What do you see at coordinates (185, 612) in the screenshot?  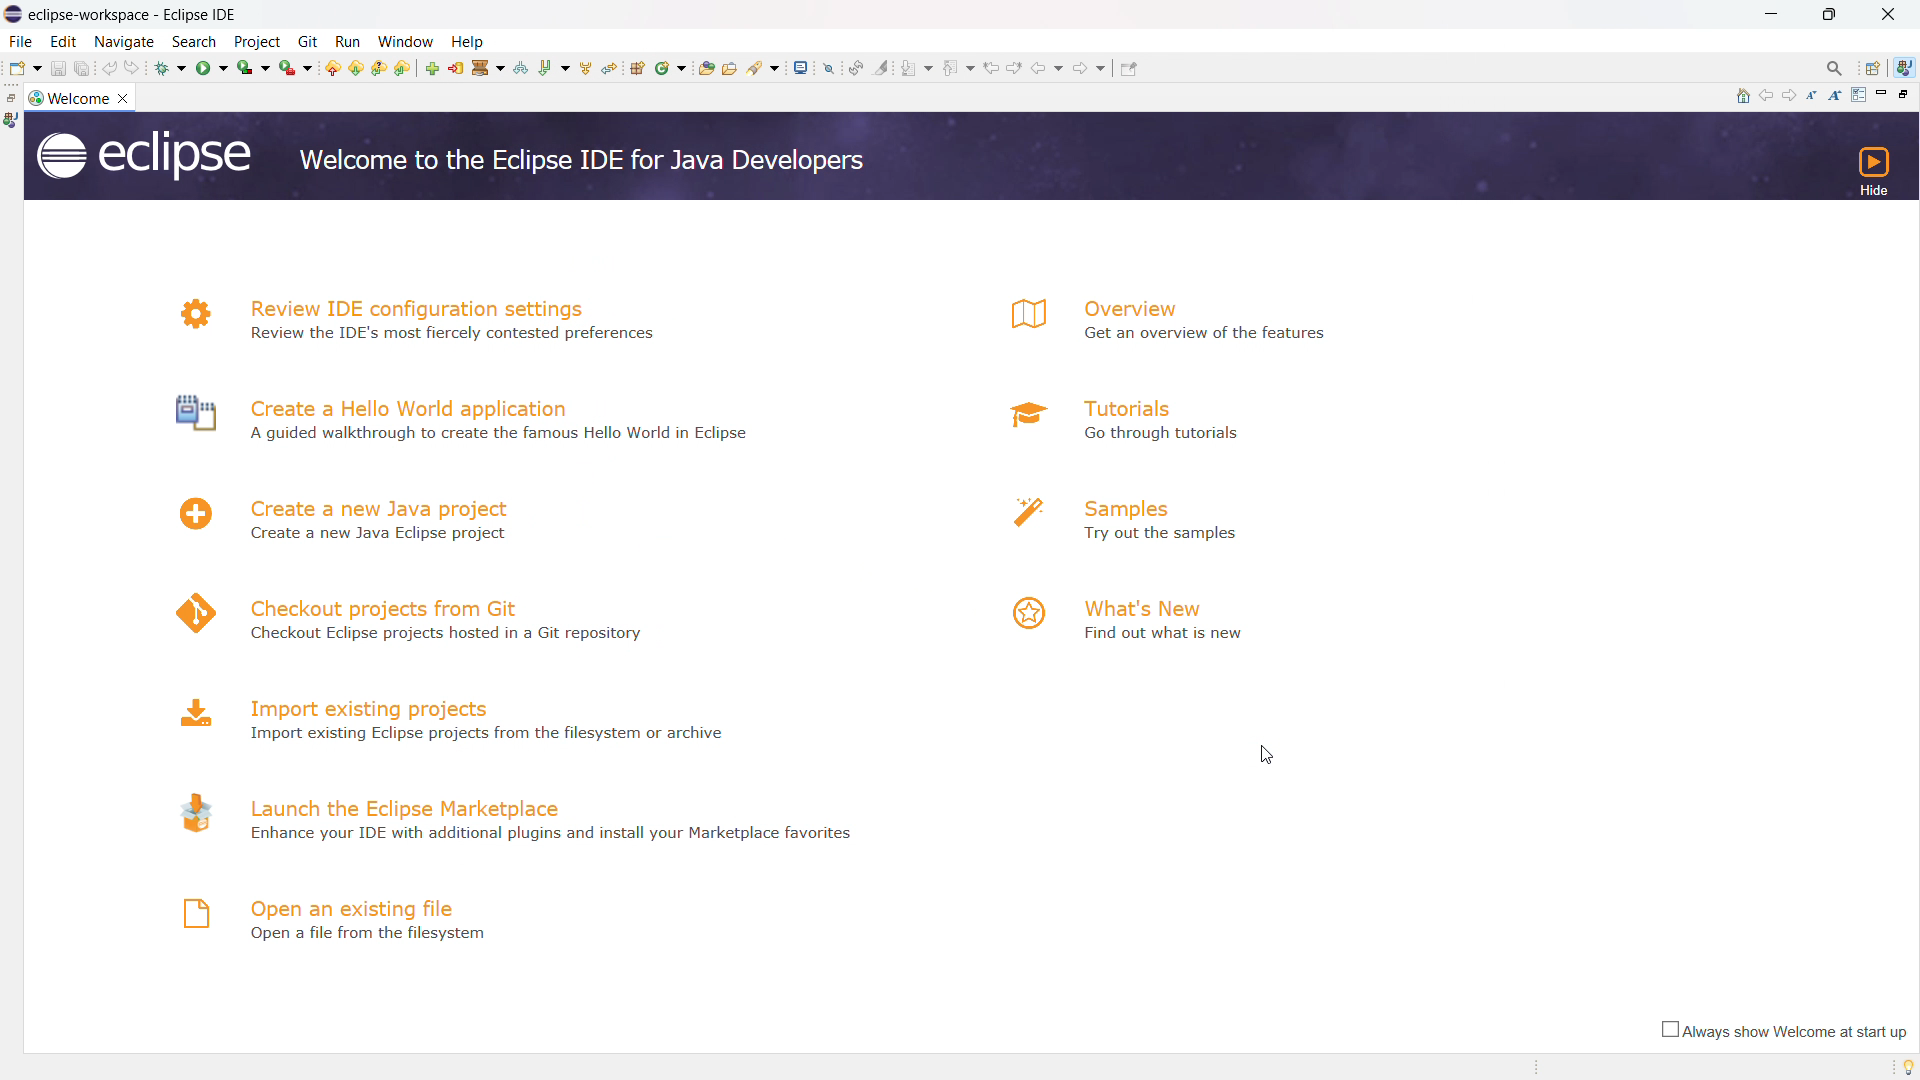 I see `logo` at bounding box center [185, 612].